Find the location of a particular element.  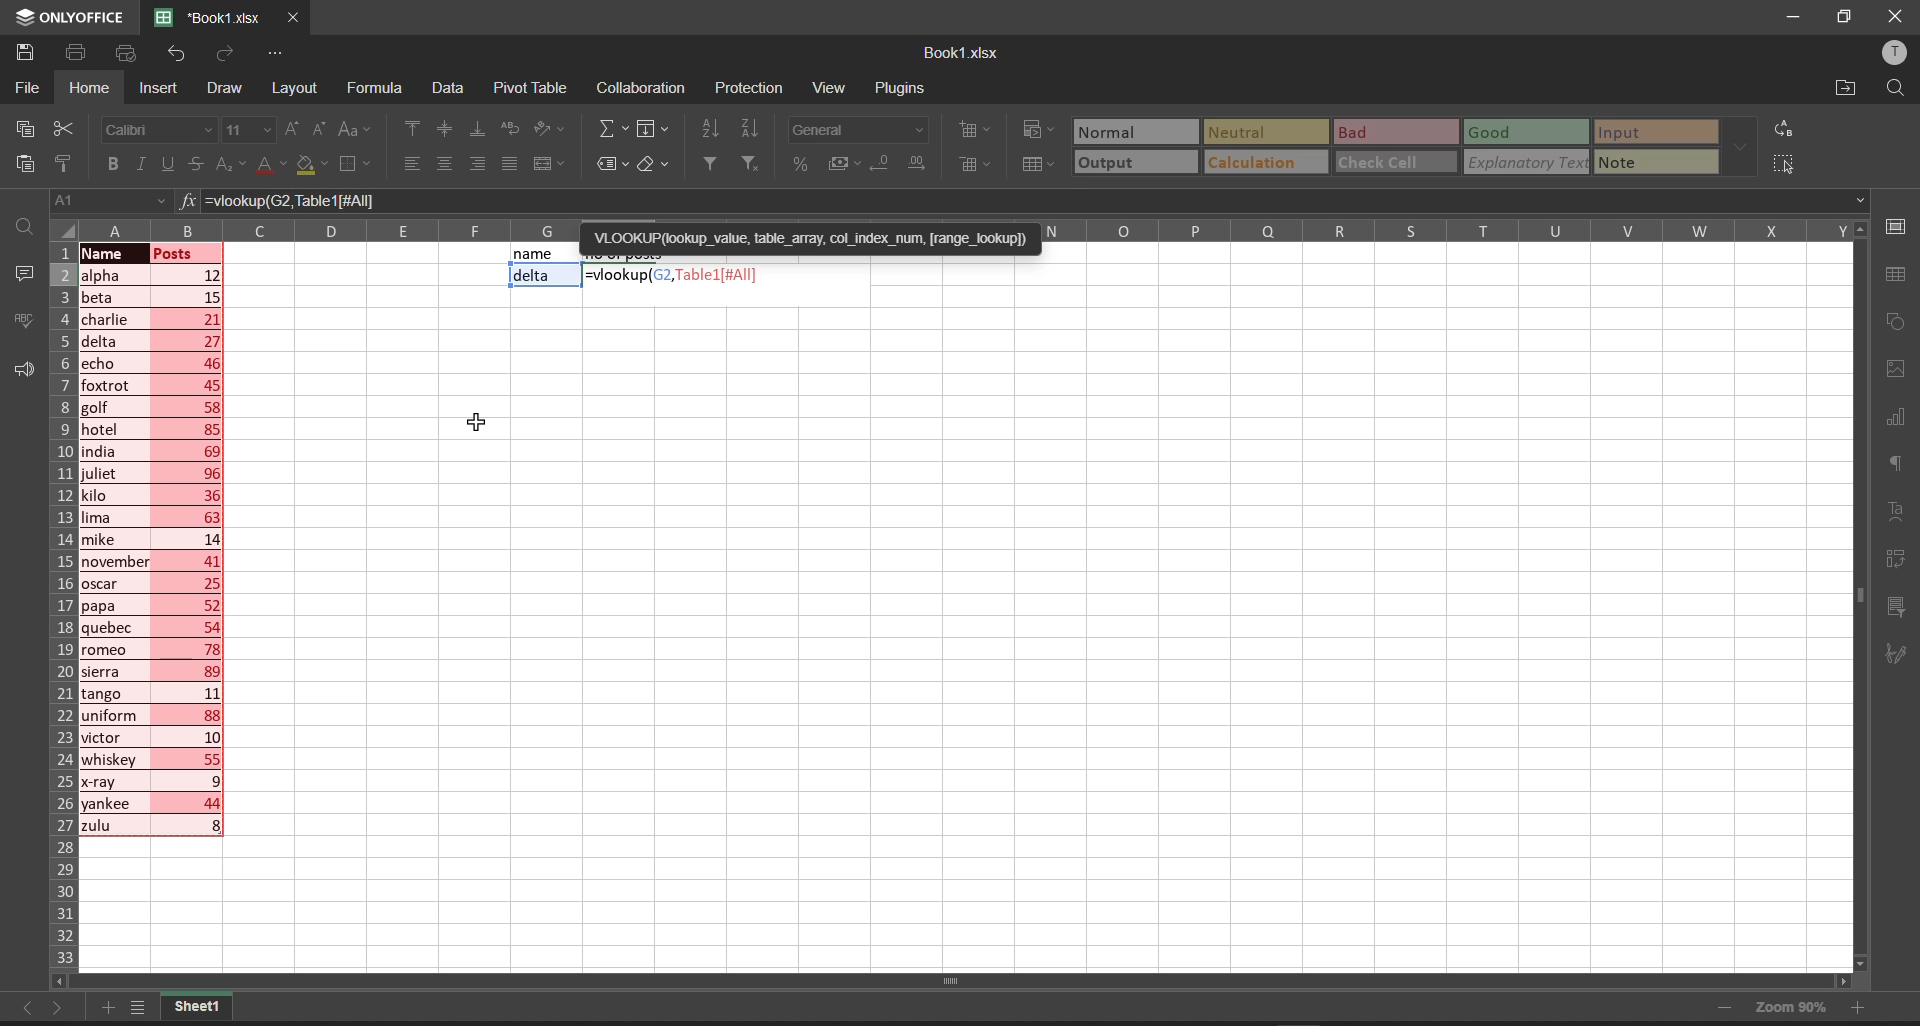

conditional formatting is located at coordinates (1037, 128).